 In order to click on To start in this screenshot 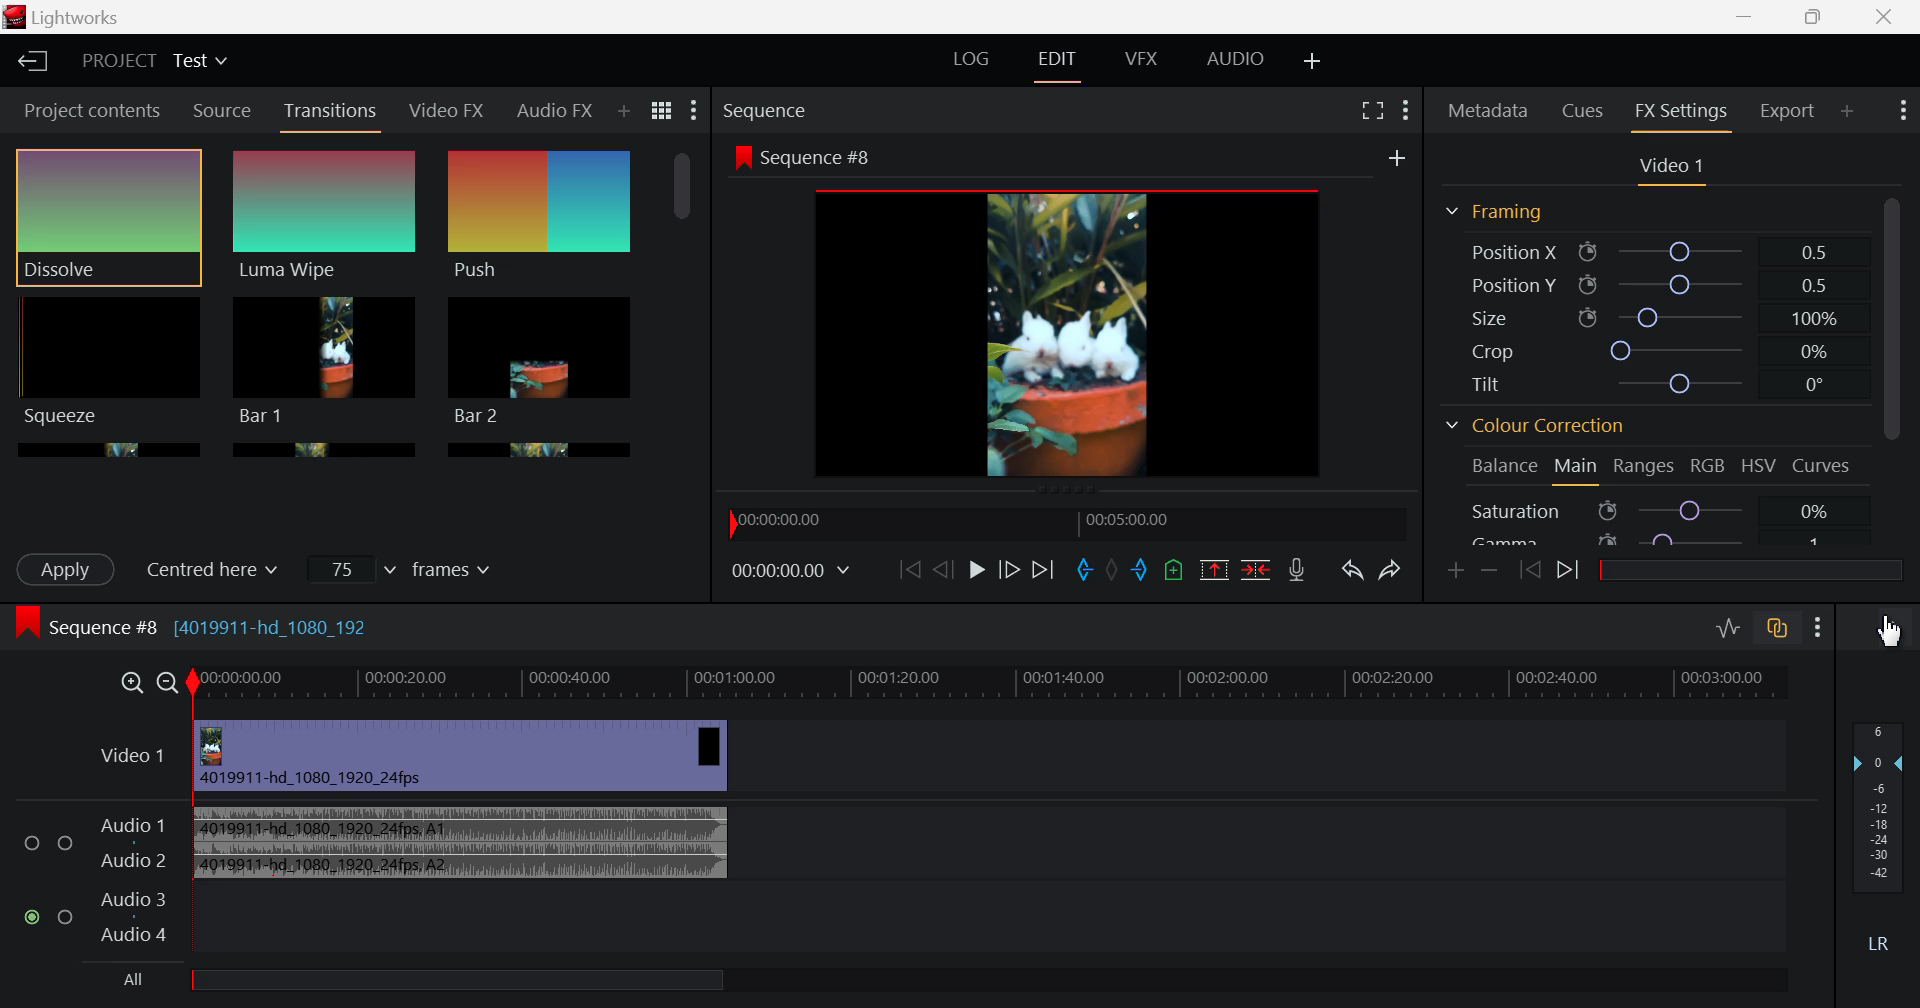, I will do `click(908, 570)`.